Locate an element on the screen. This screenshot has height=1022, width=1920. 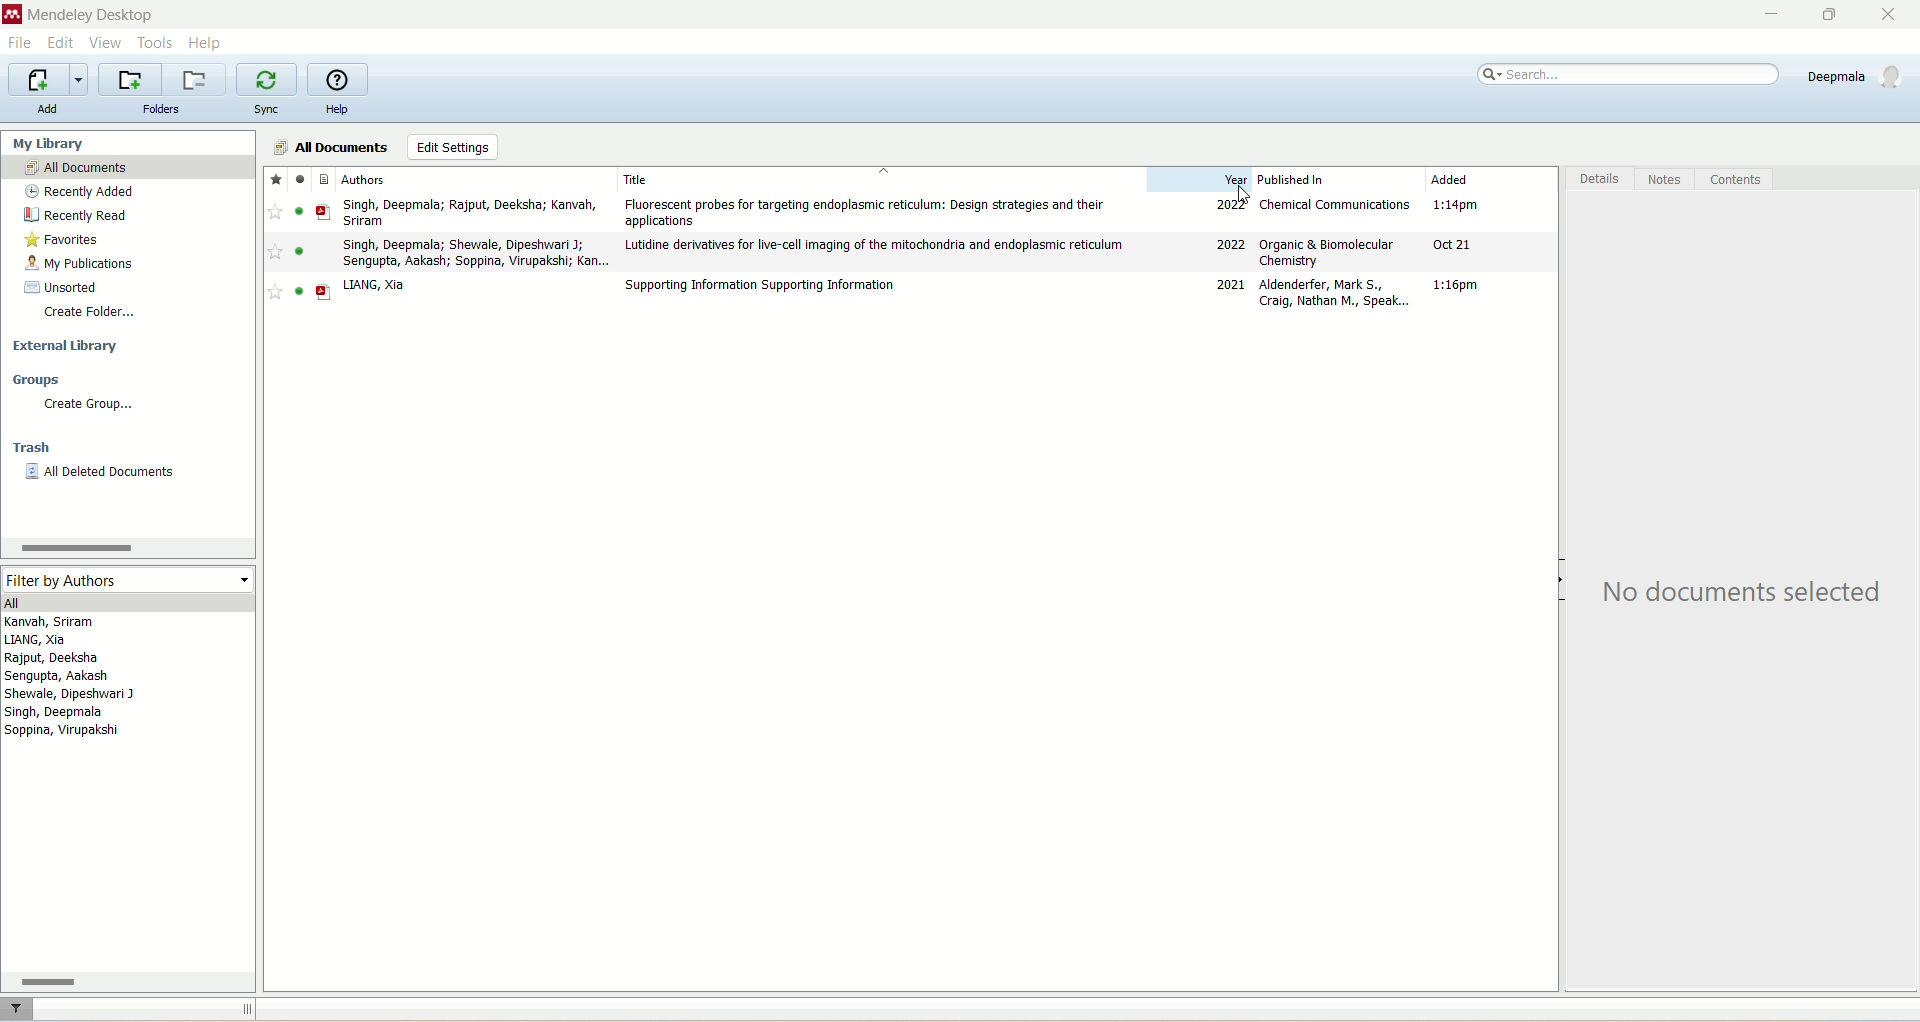
2022 is located at coordinates (1232, 242).